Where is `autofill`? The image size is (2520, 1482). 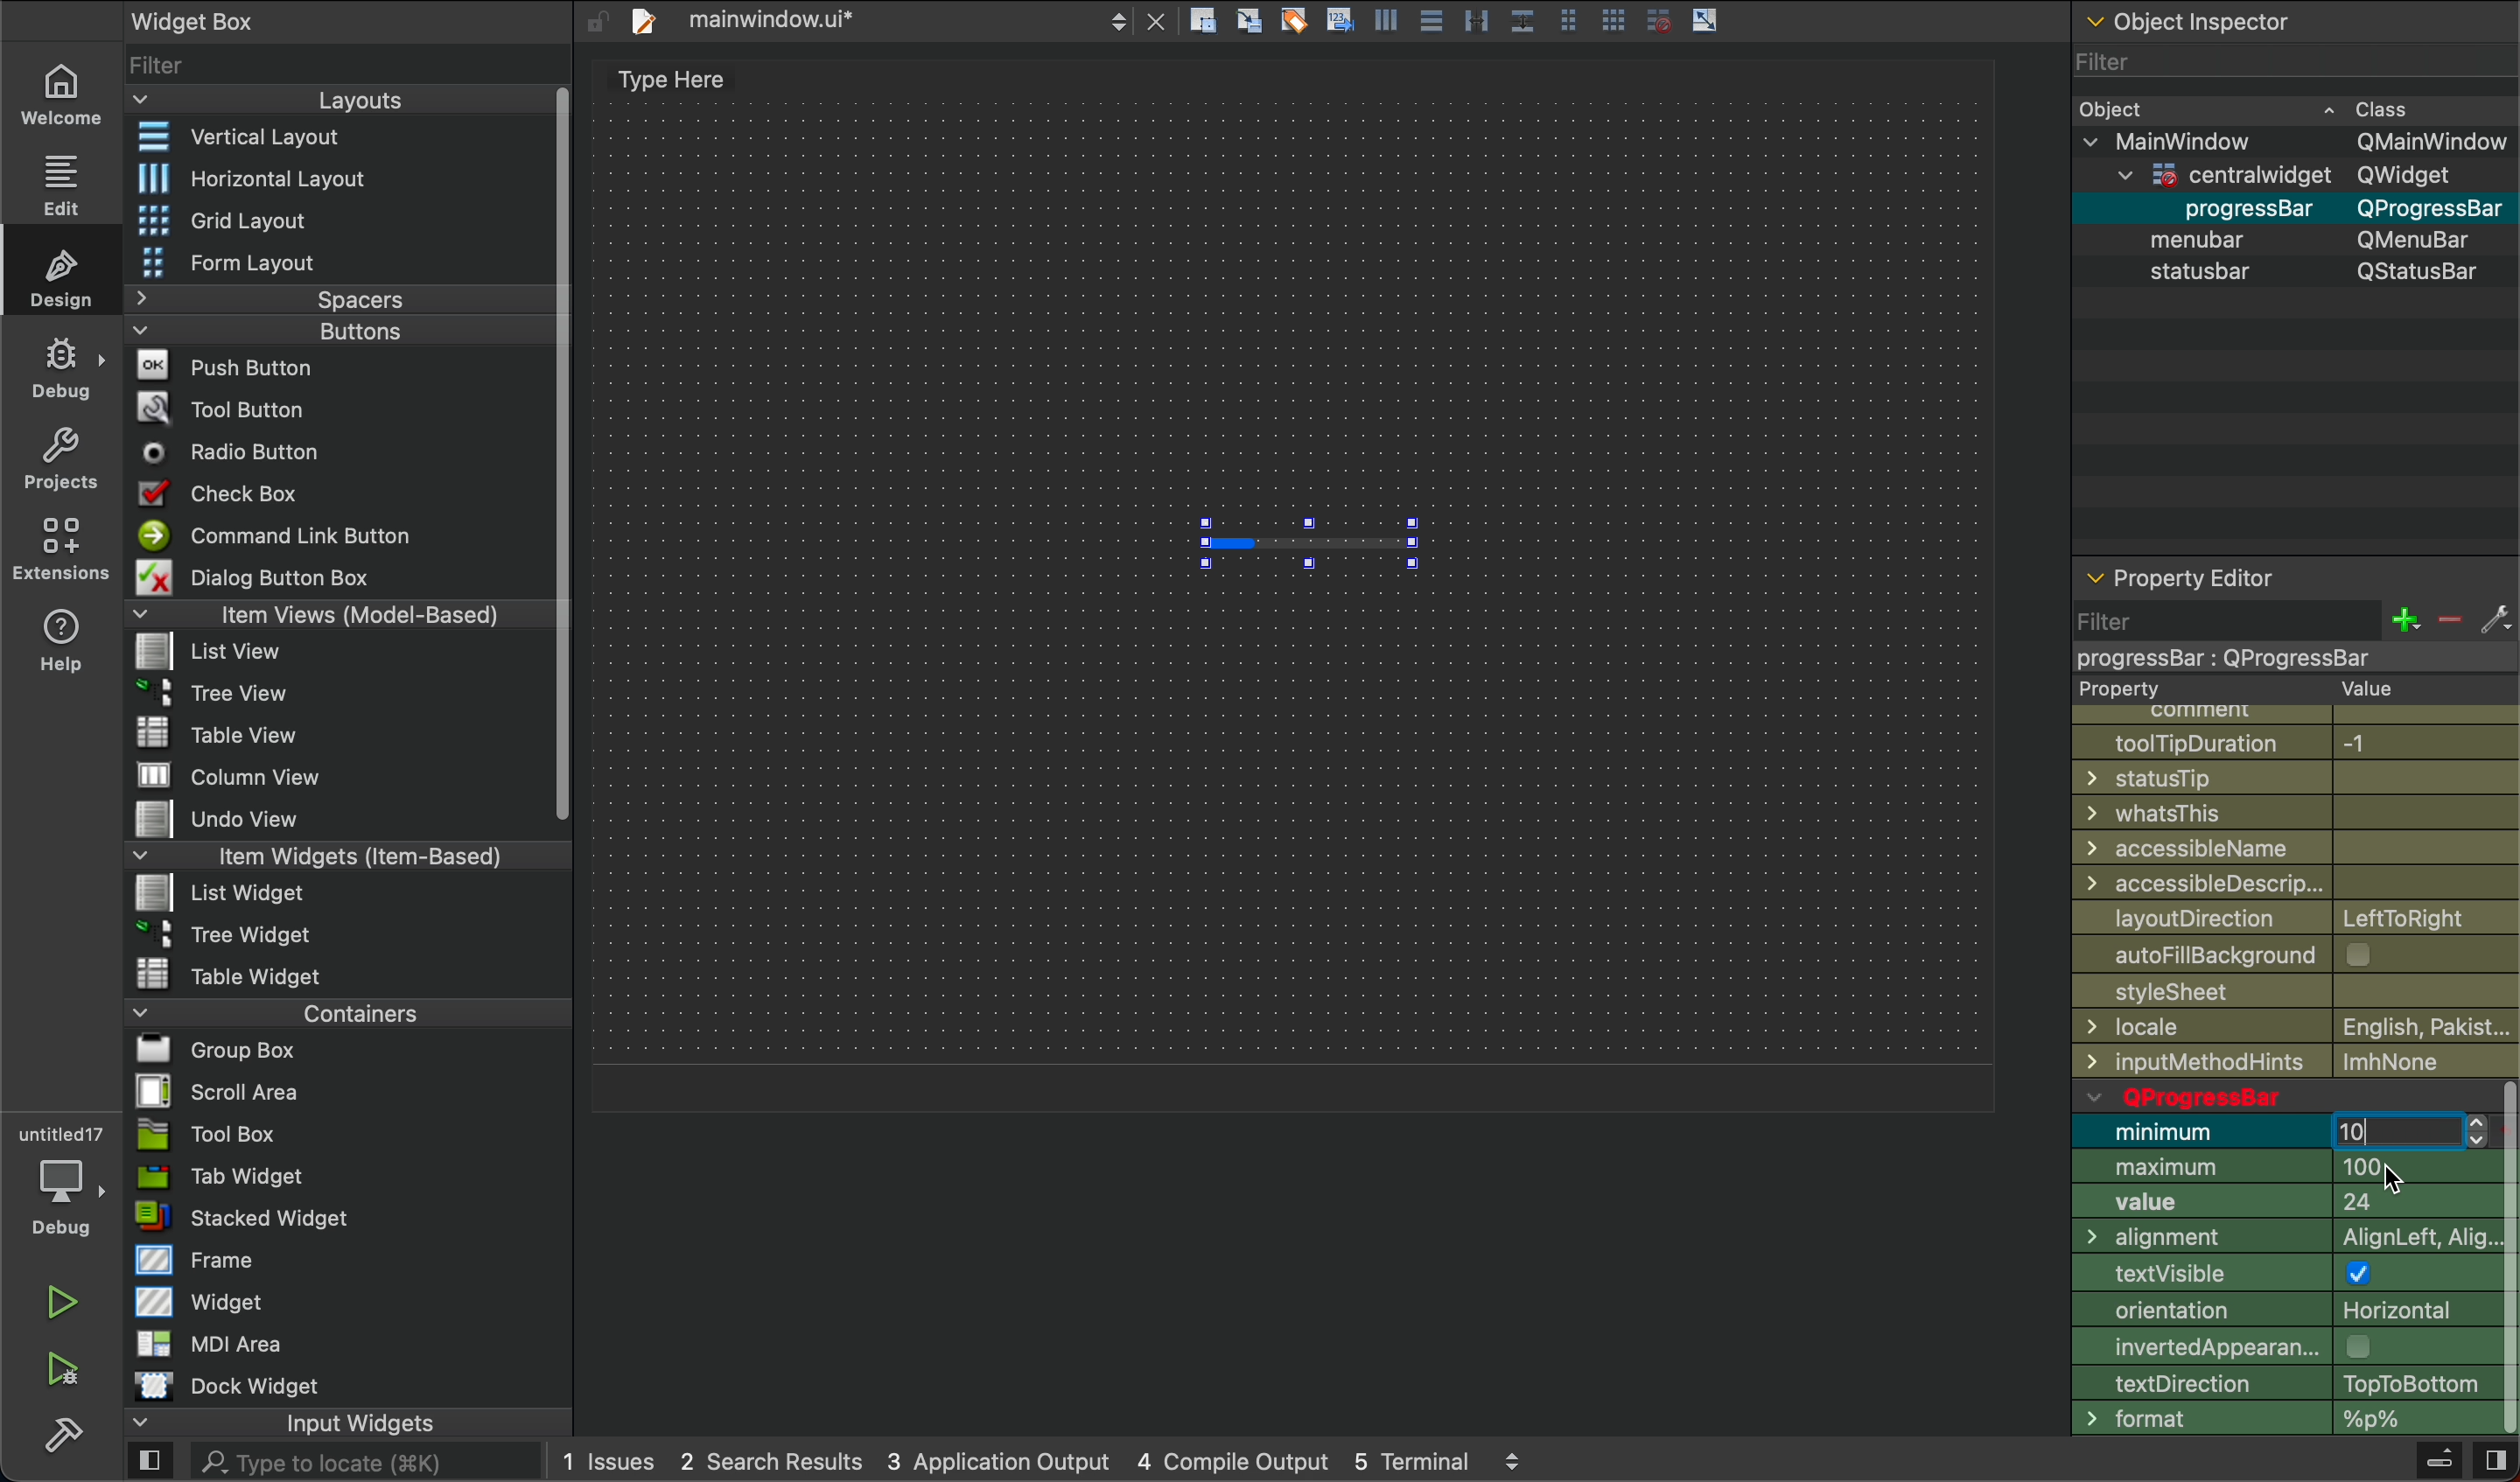 autofill is located at coordinates (2304, 956).